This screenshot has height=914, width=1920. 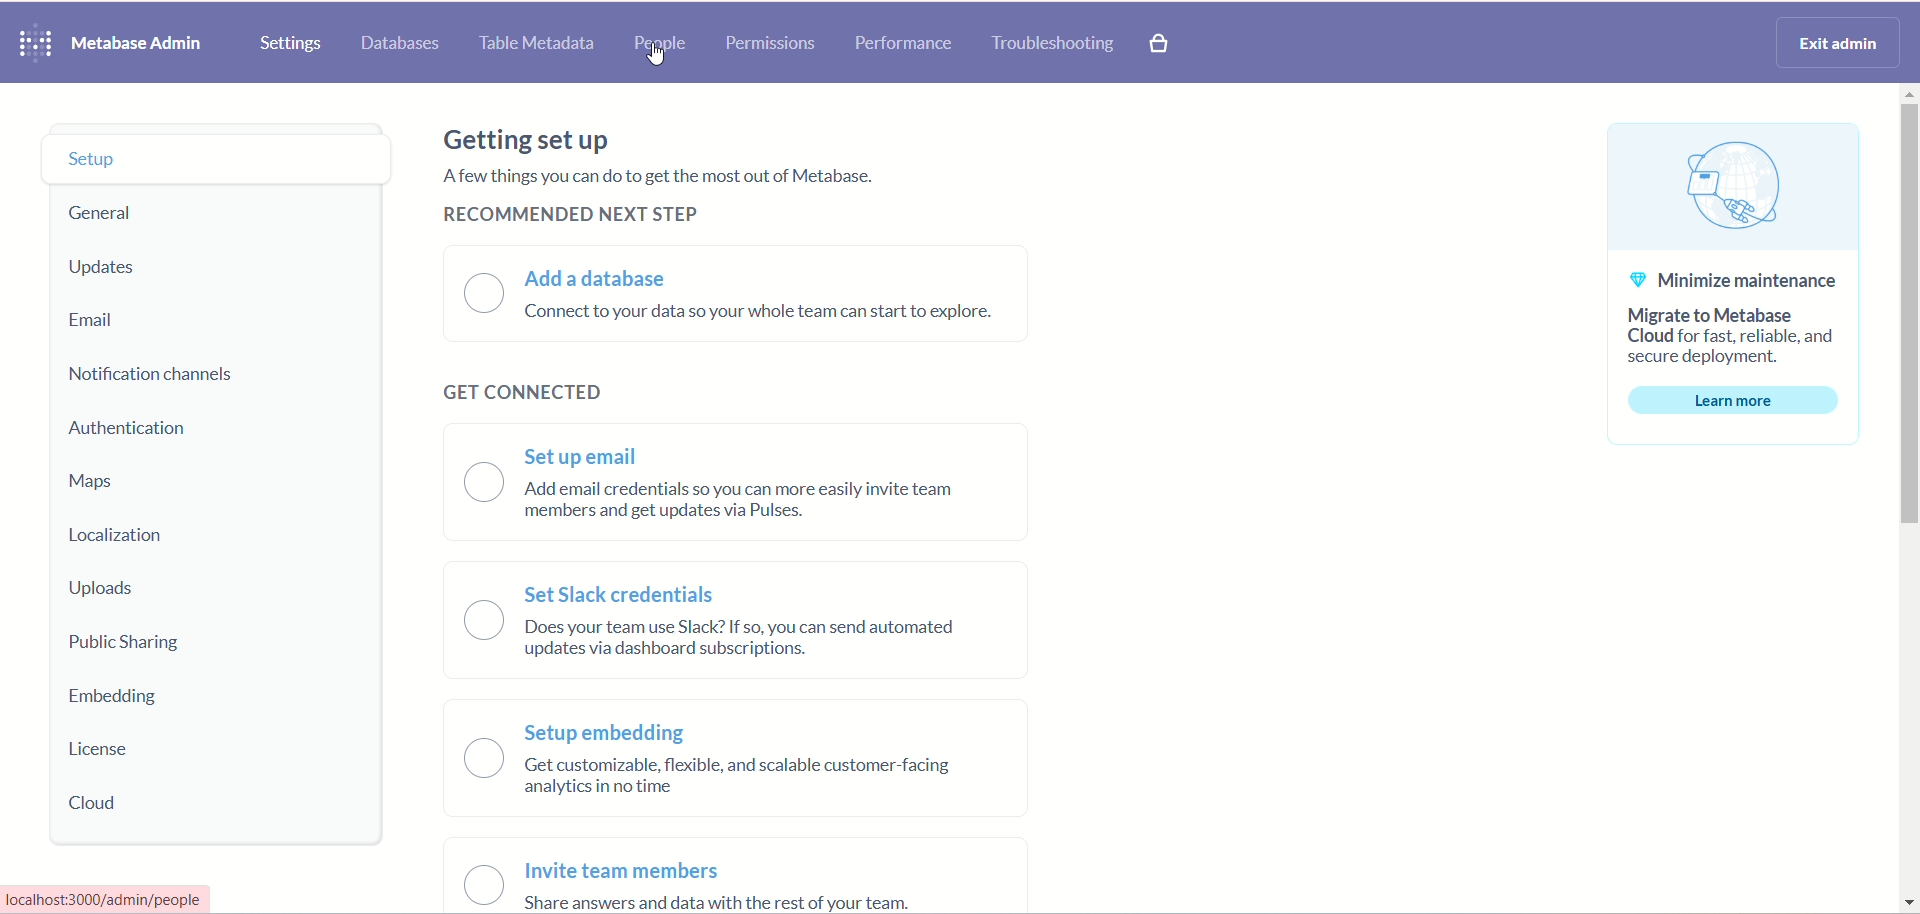 I want to click on people, so click(x=656, y=47).